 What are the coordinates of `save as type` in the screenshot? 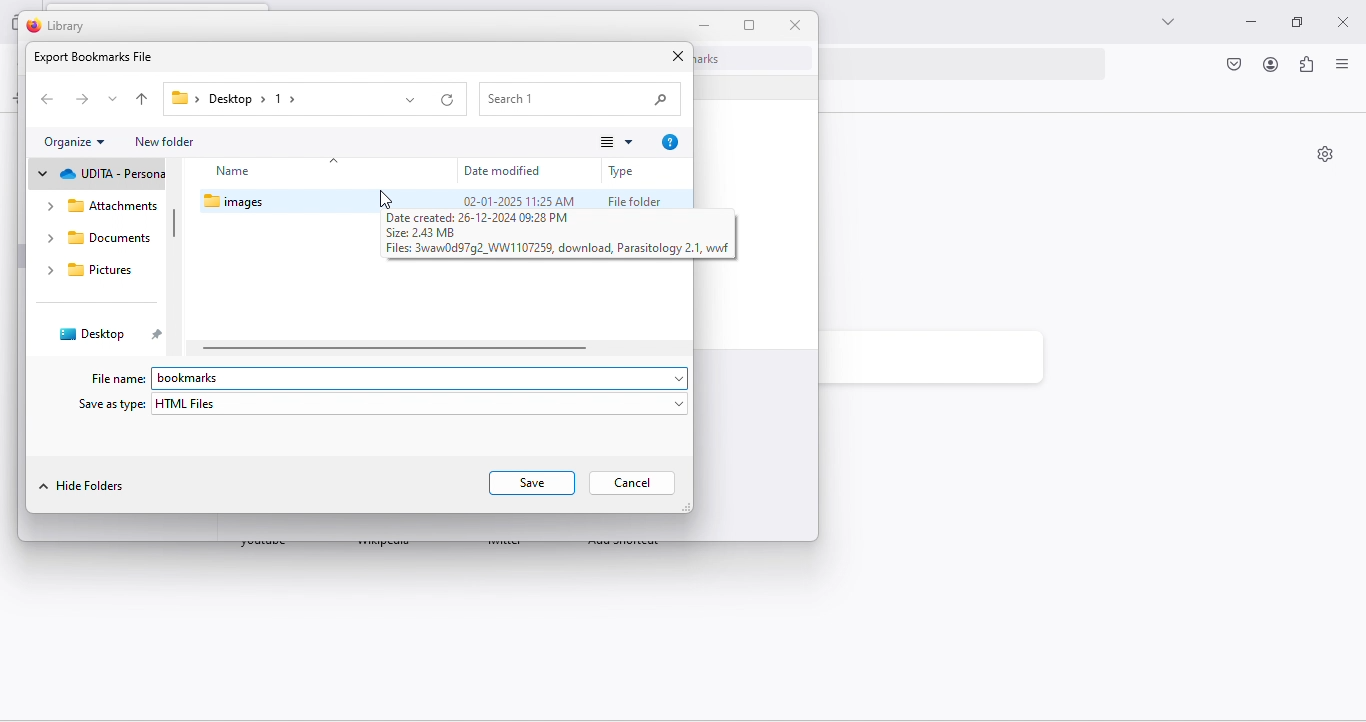 It's located at (108, 405).